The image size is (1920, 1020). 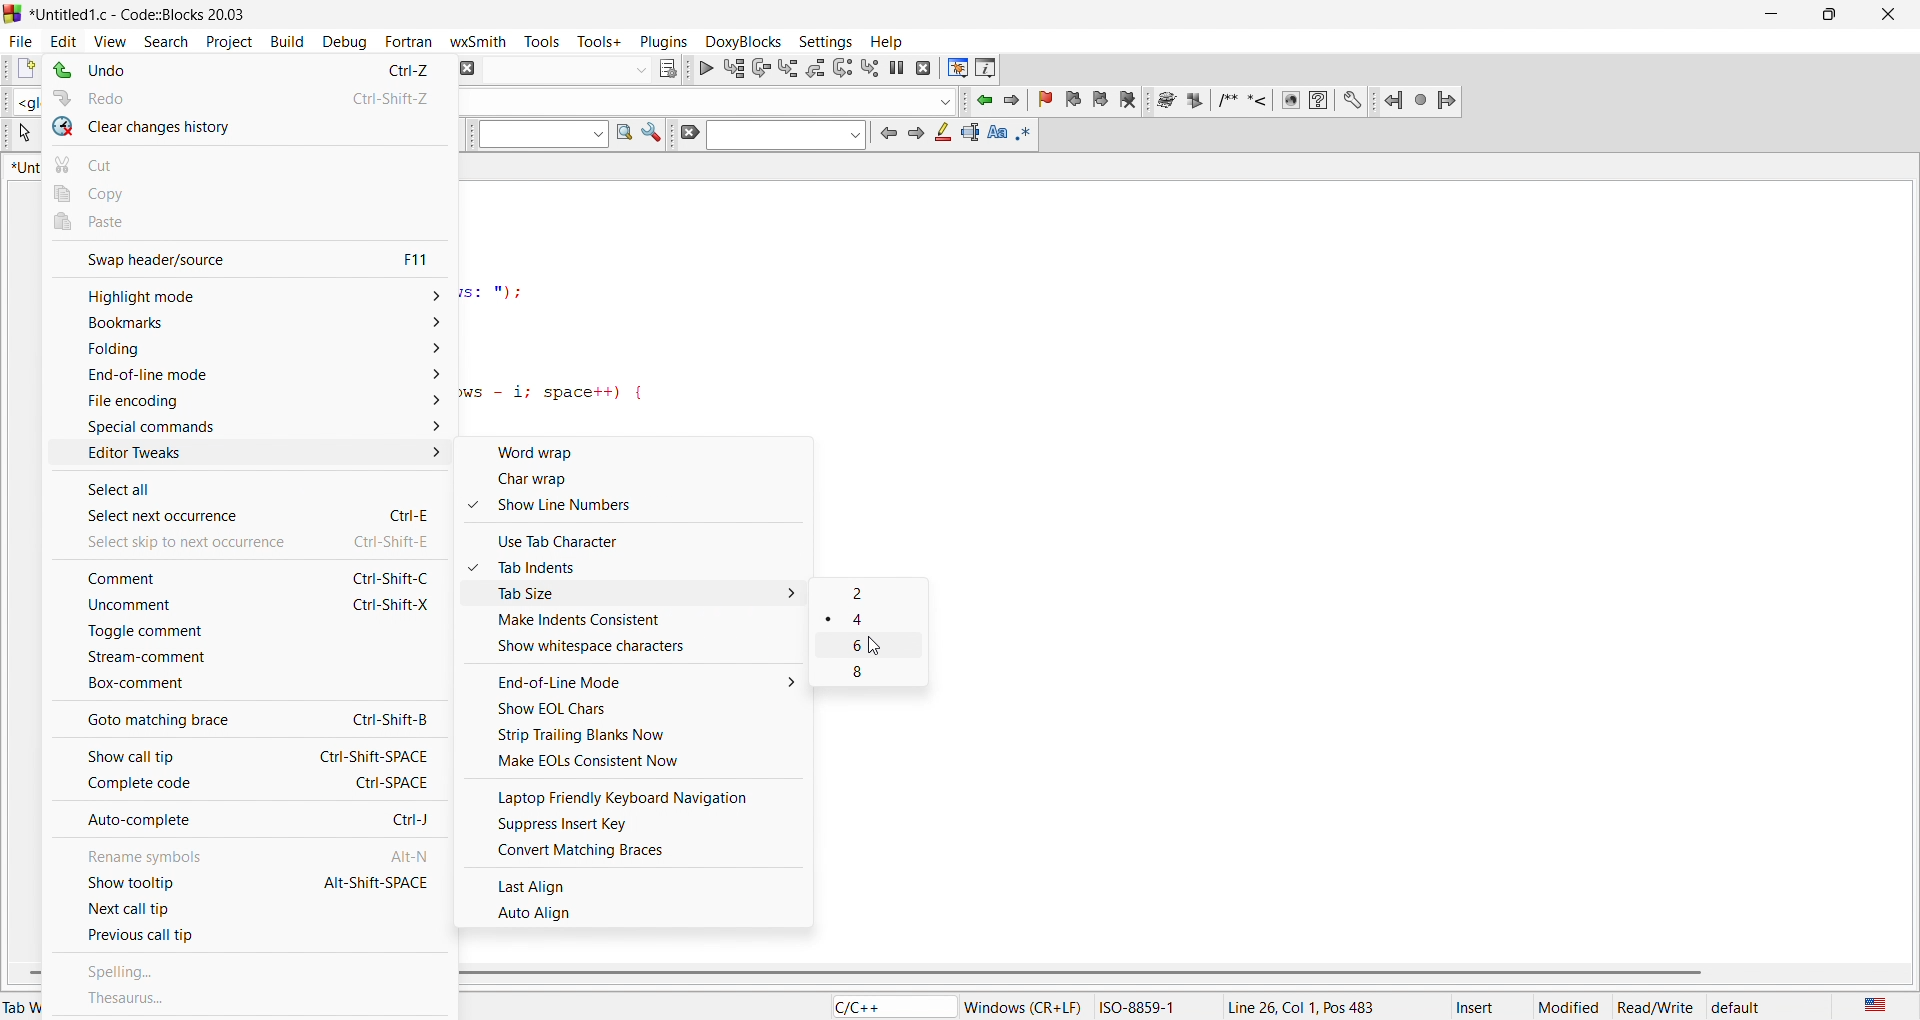 I want to click on Ctrl-E, so click(x=398, y=504).